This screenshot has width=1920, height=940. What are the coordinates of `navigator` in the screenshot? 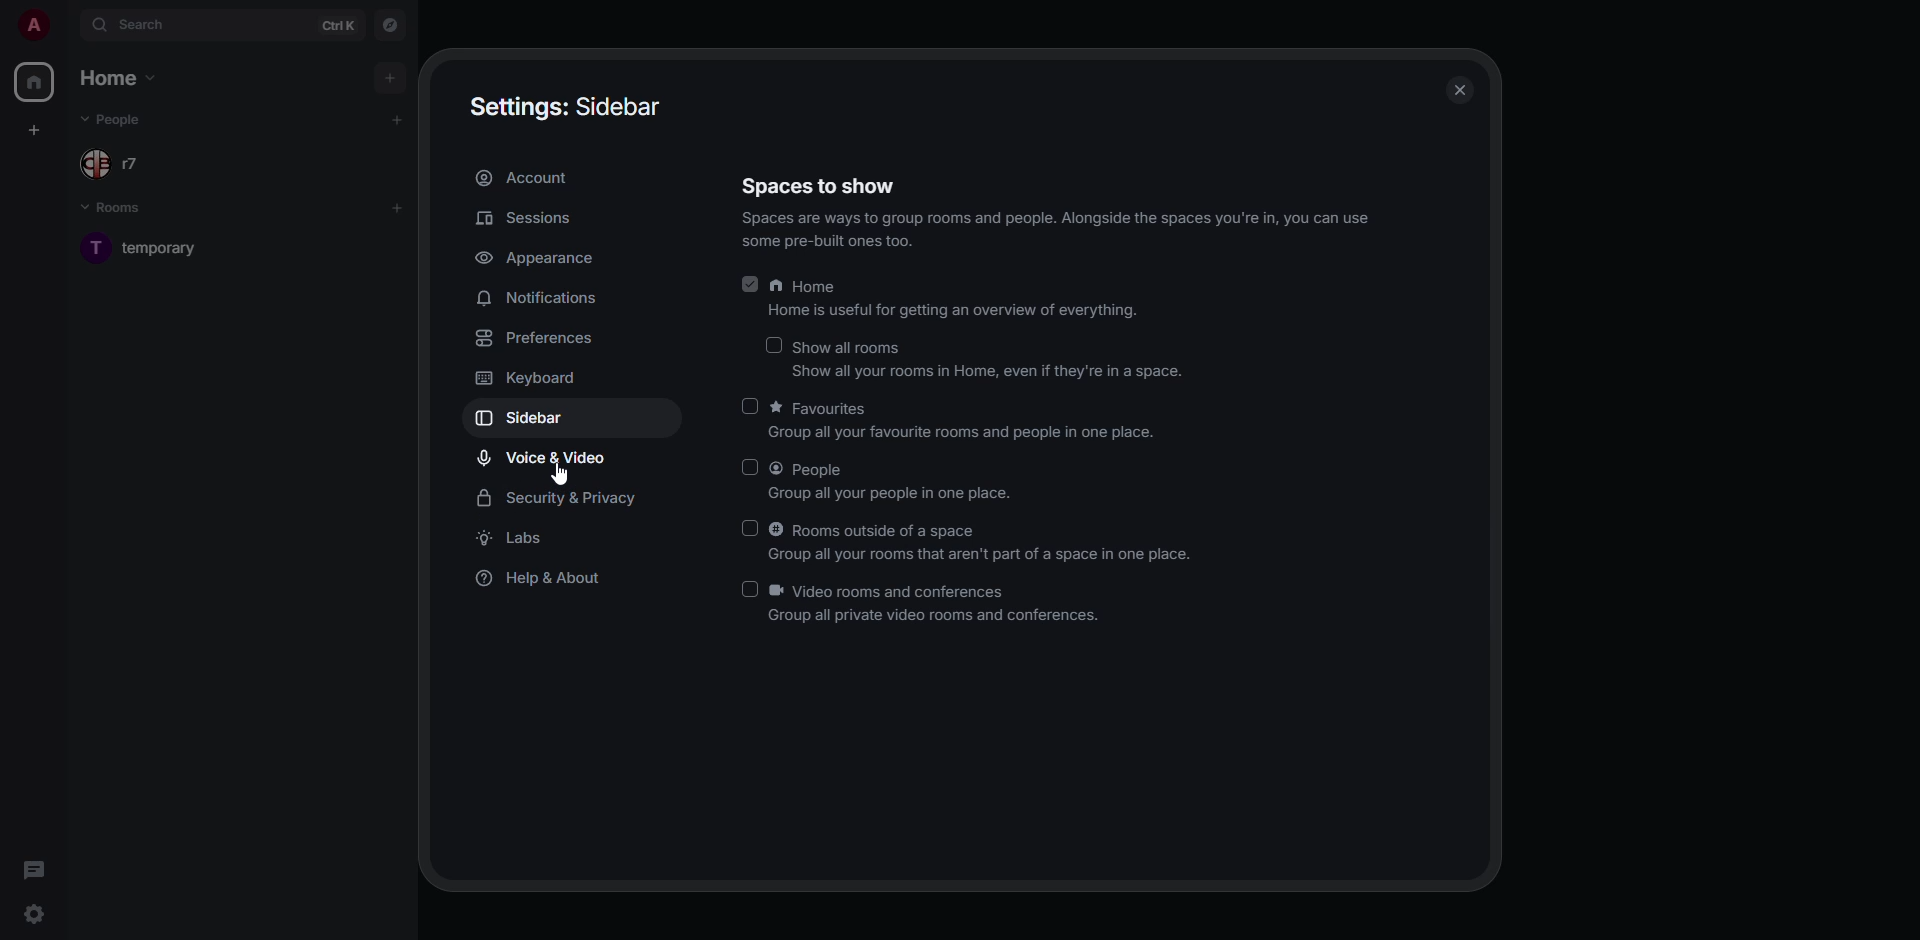 It's located at (388, 25).